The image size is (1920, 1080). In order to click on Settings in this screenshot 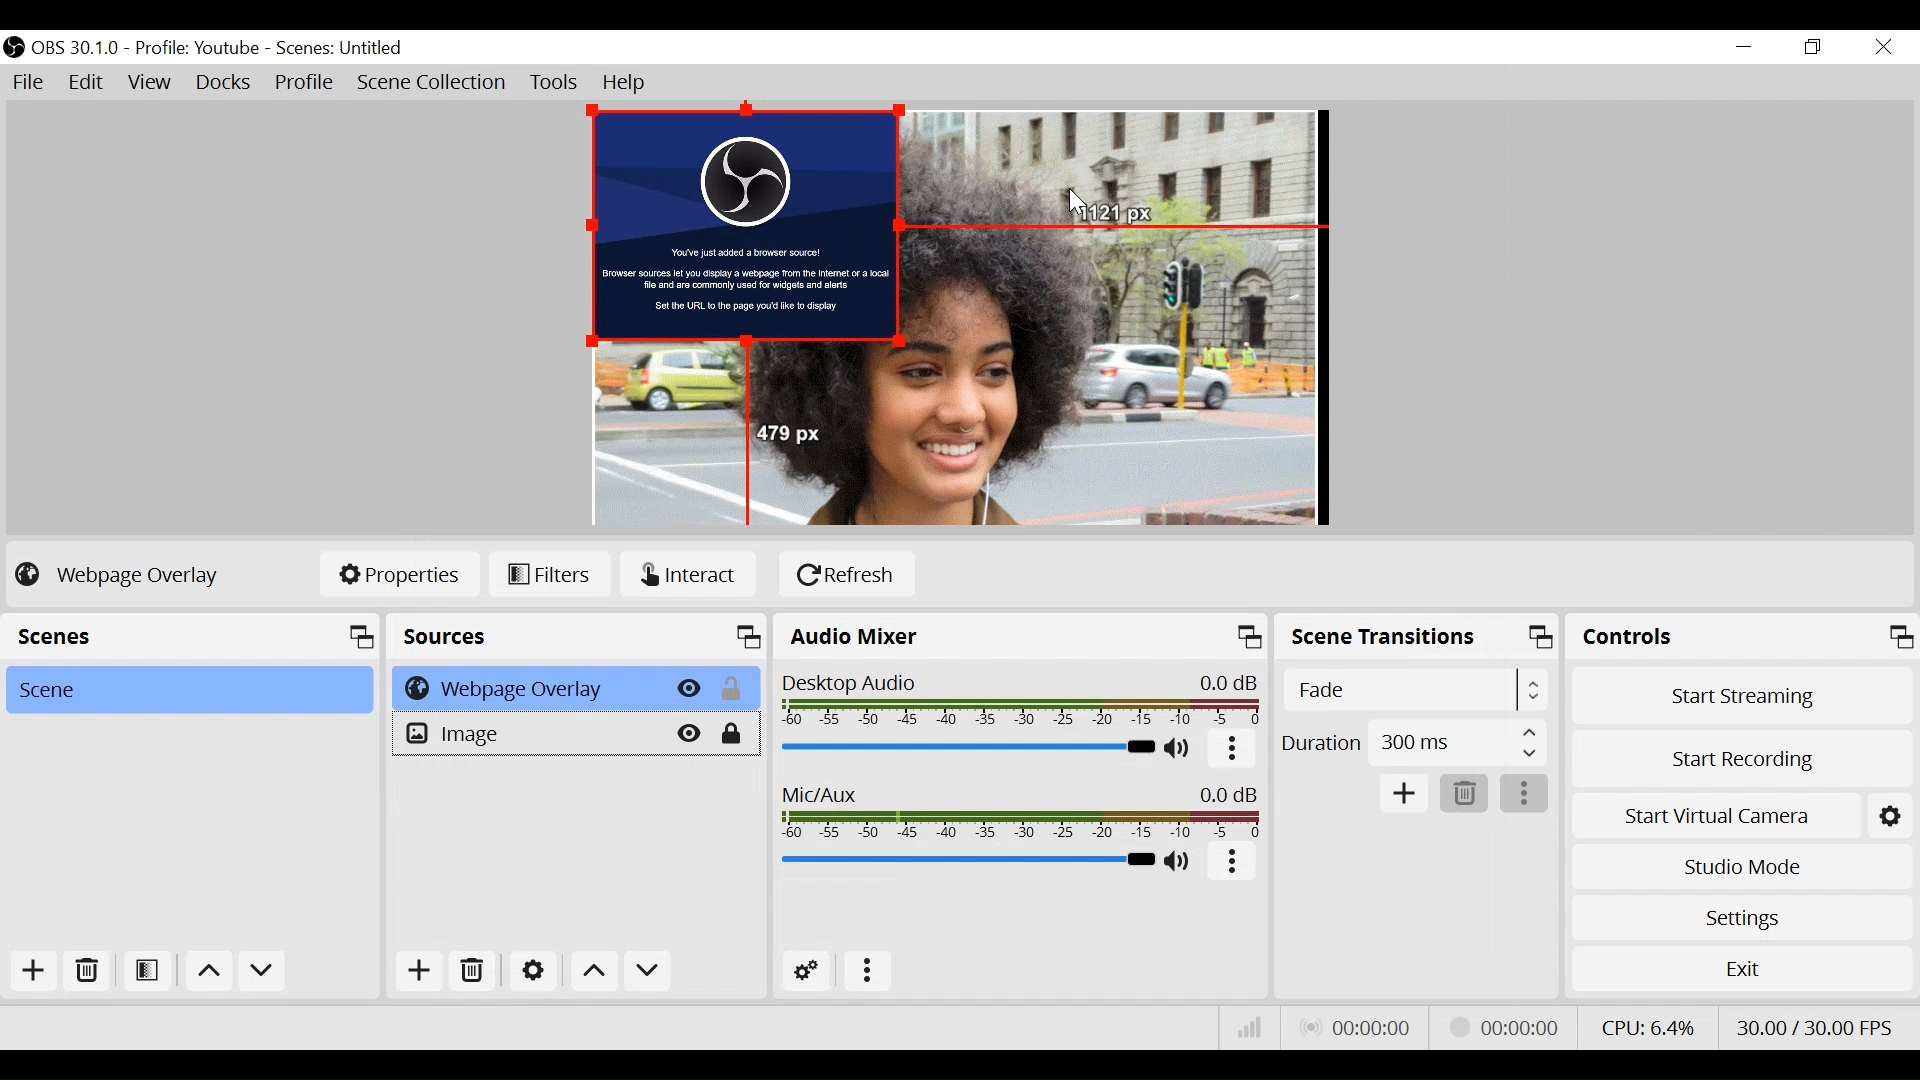, I will do `click(533, 970)`.